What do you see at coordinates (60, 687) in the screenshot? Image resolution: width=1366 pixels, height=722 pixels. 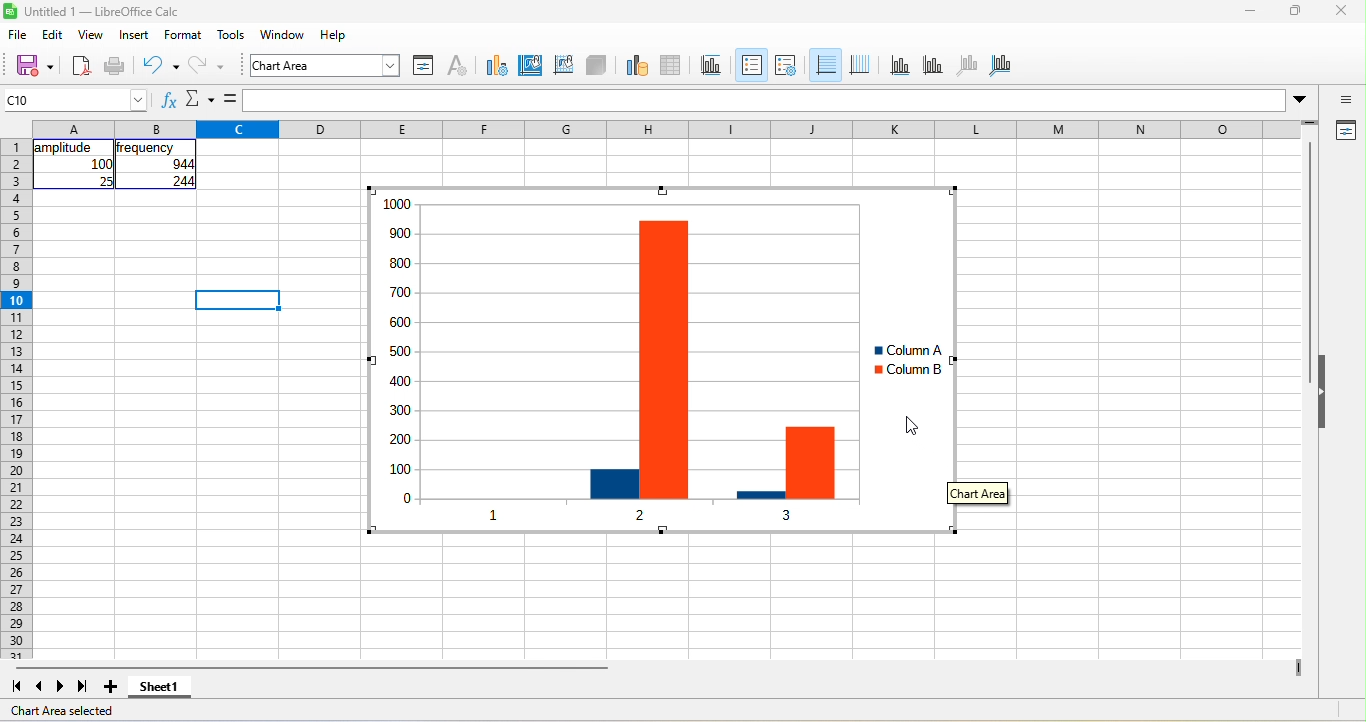 I see `next sheet` at bounding box center [60, 687].